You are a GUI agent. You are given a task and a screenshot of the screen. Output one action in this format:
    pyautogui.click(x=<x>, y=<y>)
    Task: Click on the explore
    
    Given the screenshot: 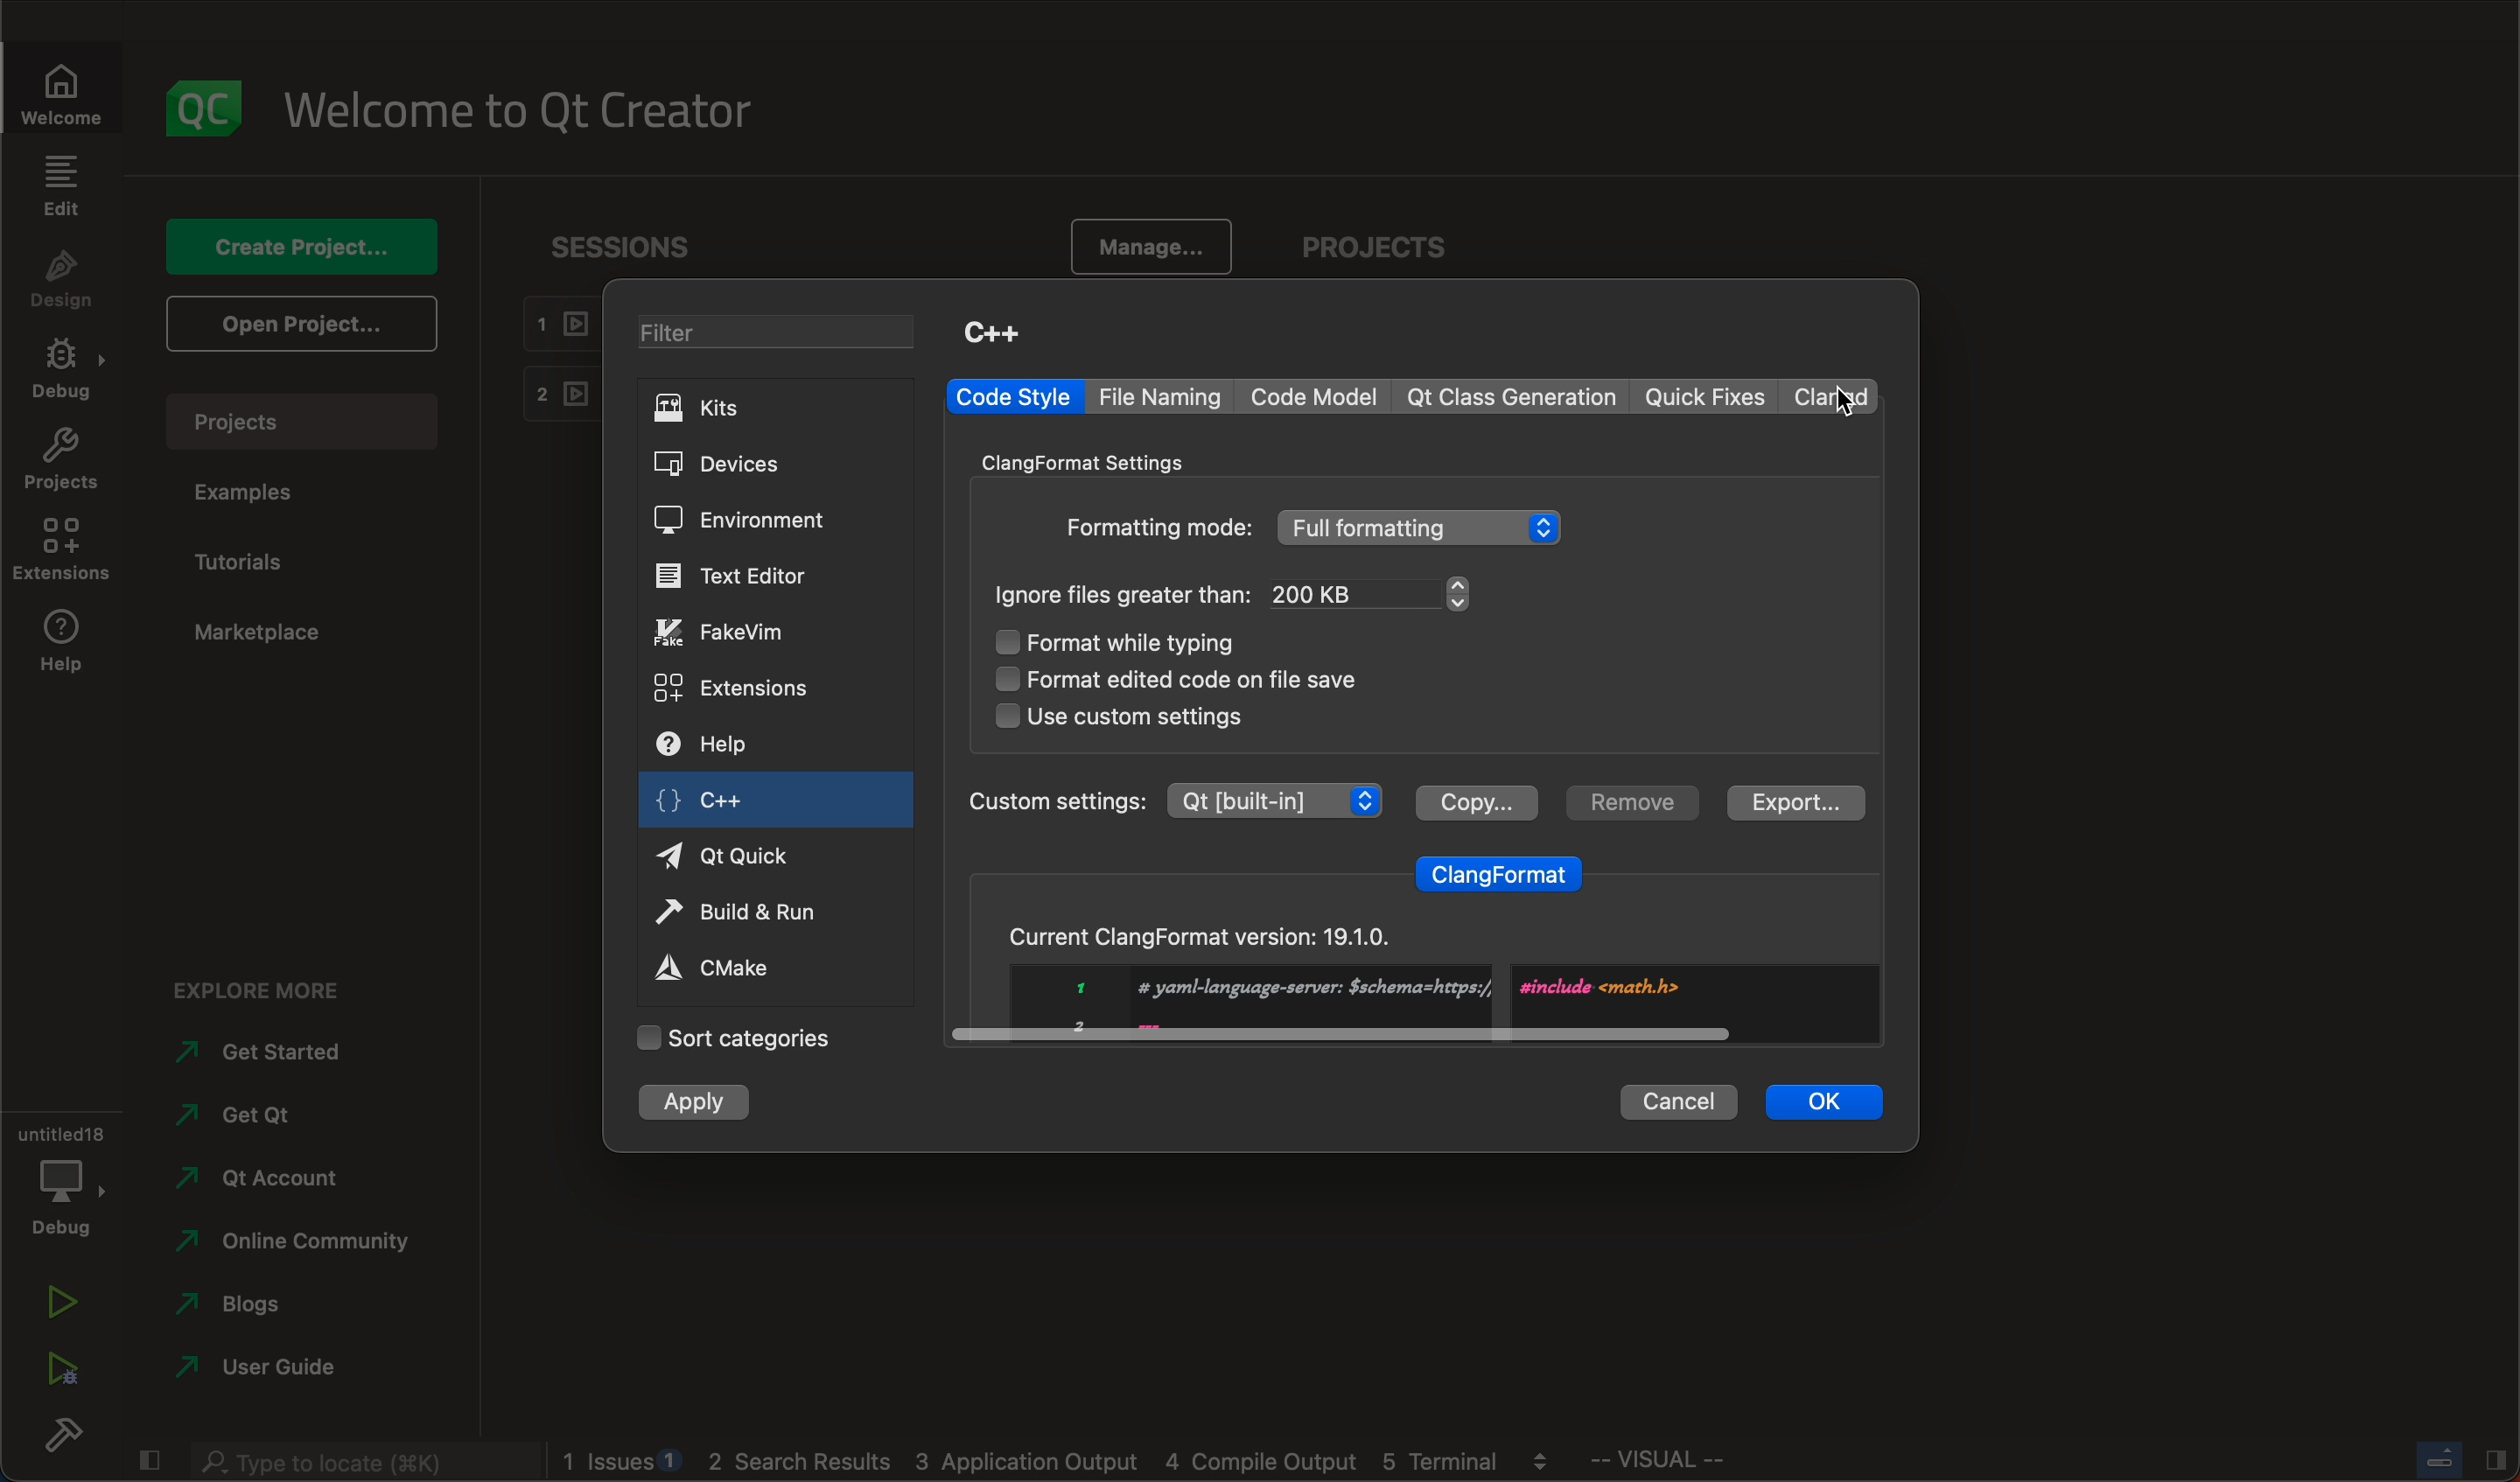 What is the action you would take?
    pyautogui.click(x=273, y=988)
    